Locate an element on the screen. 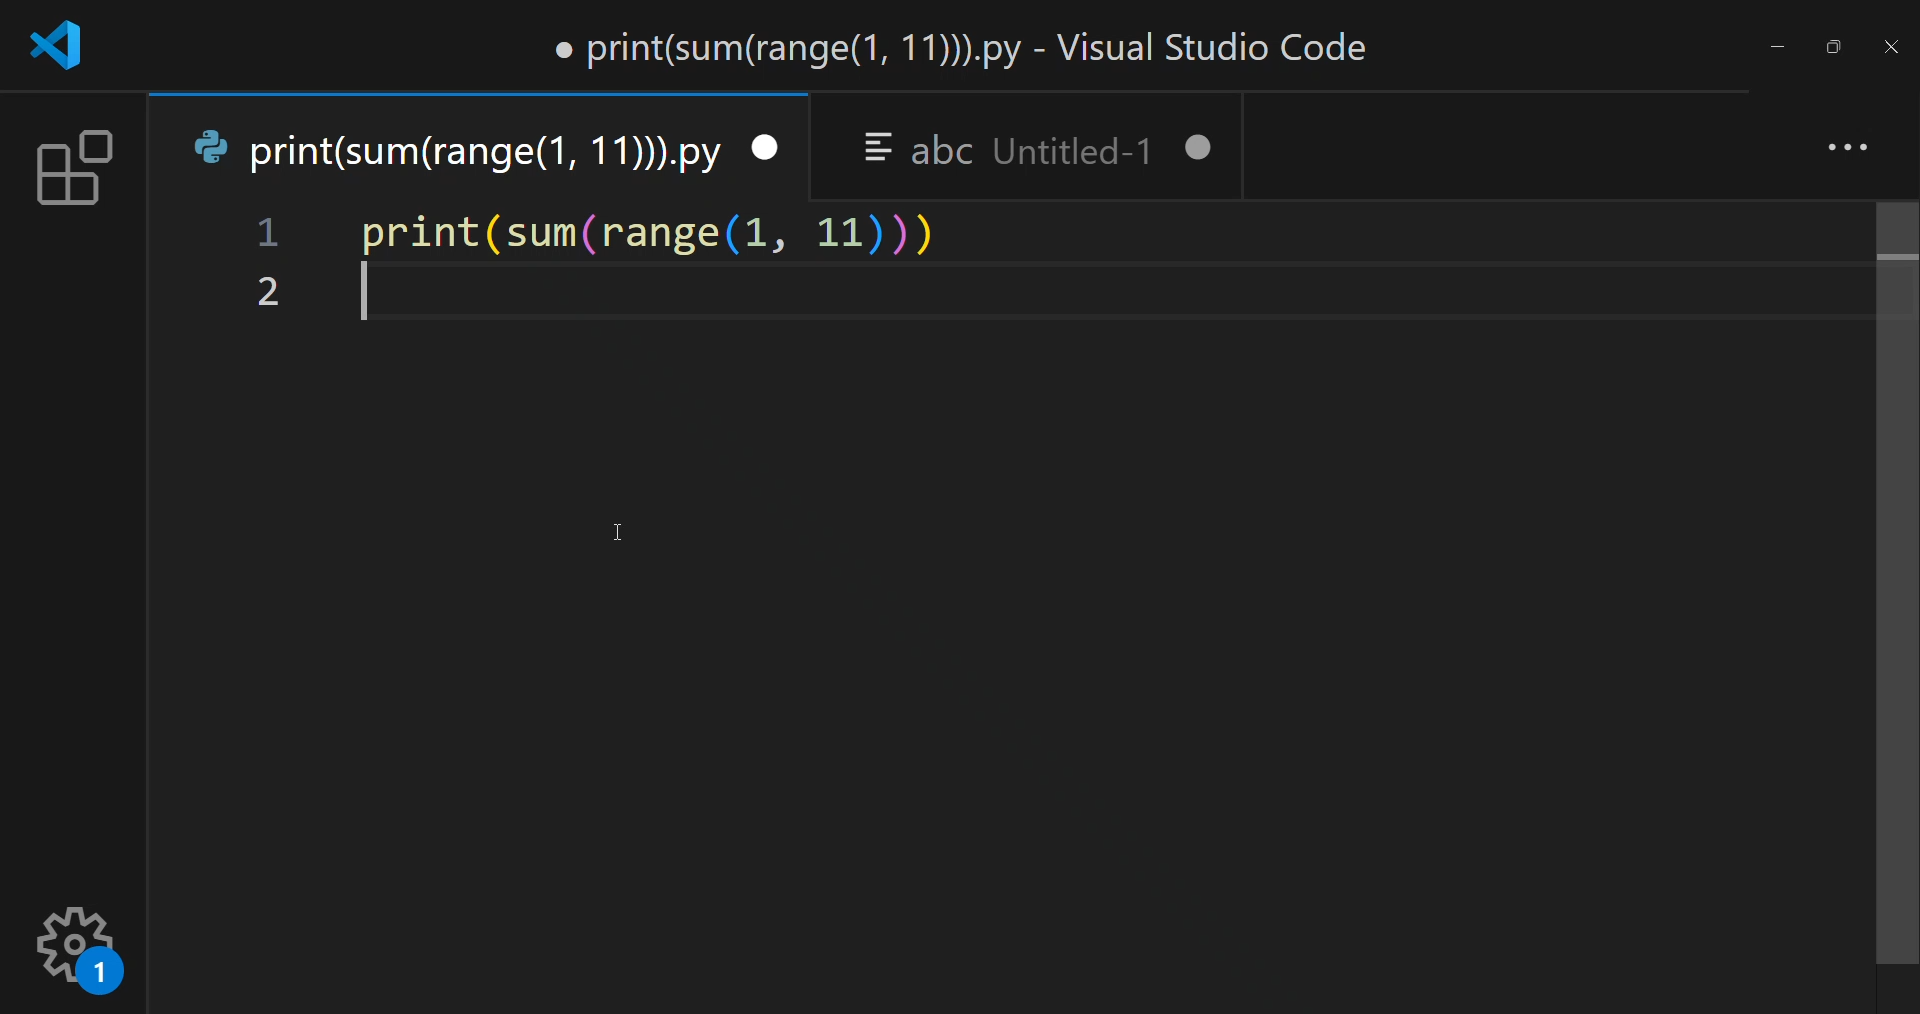  close tab is located at coordinates (765, 143).